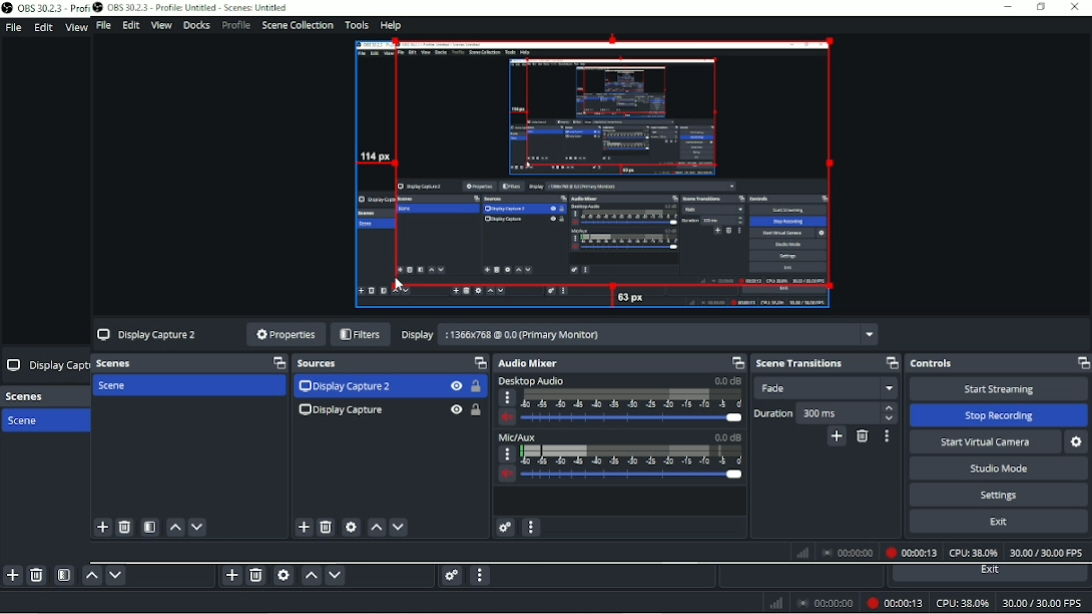 The height and width of the screenshot is (614, 1092). I want to click on Help, so click(396, 24).